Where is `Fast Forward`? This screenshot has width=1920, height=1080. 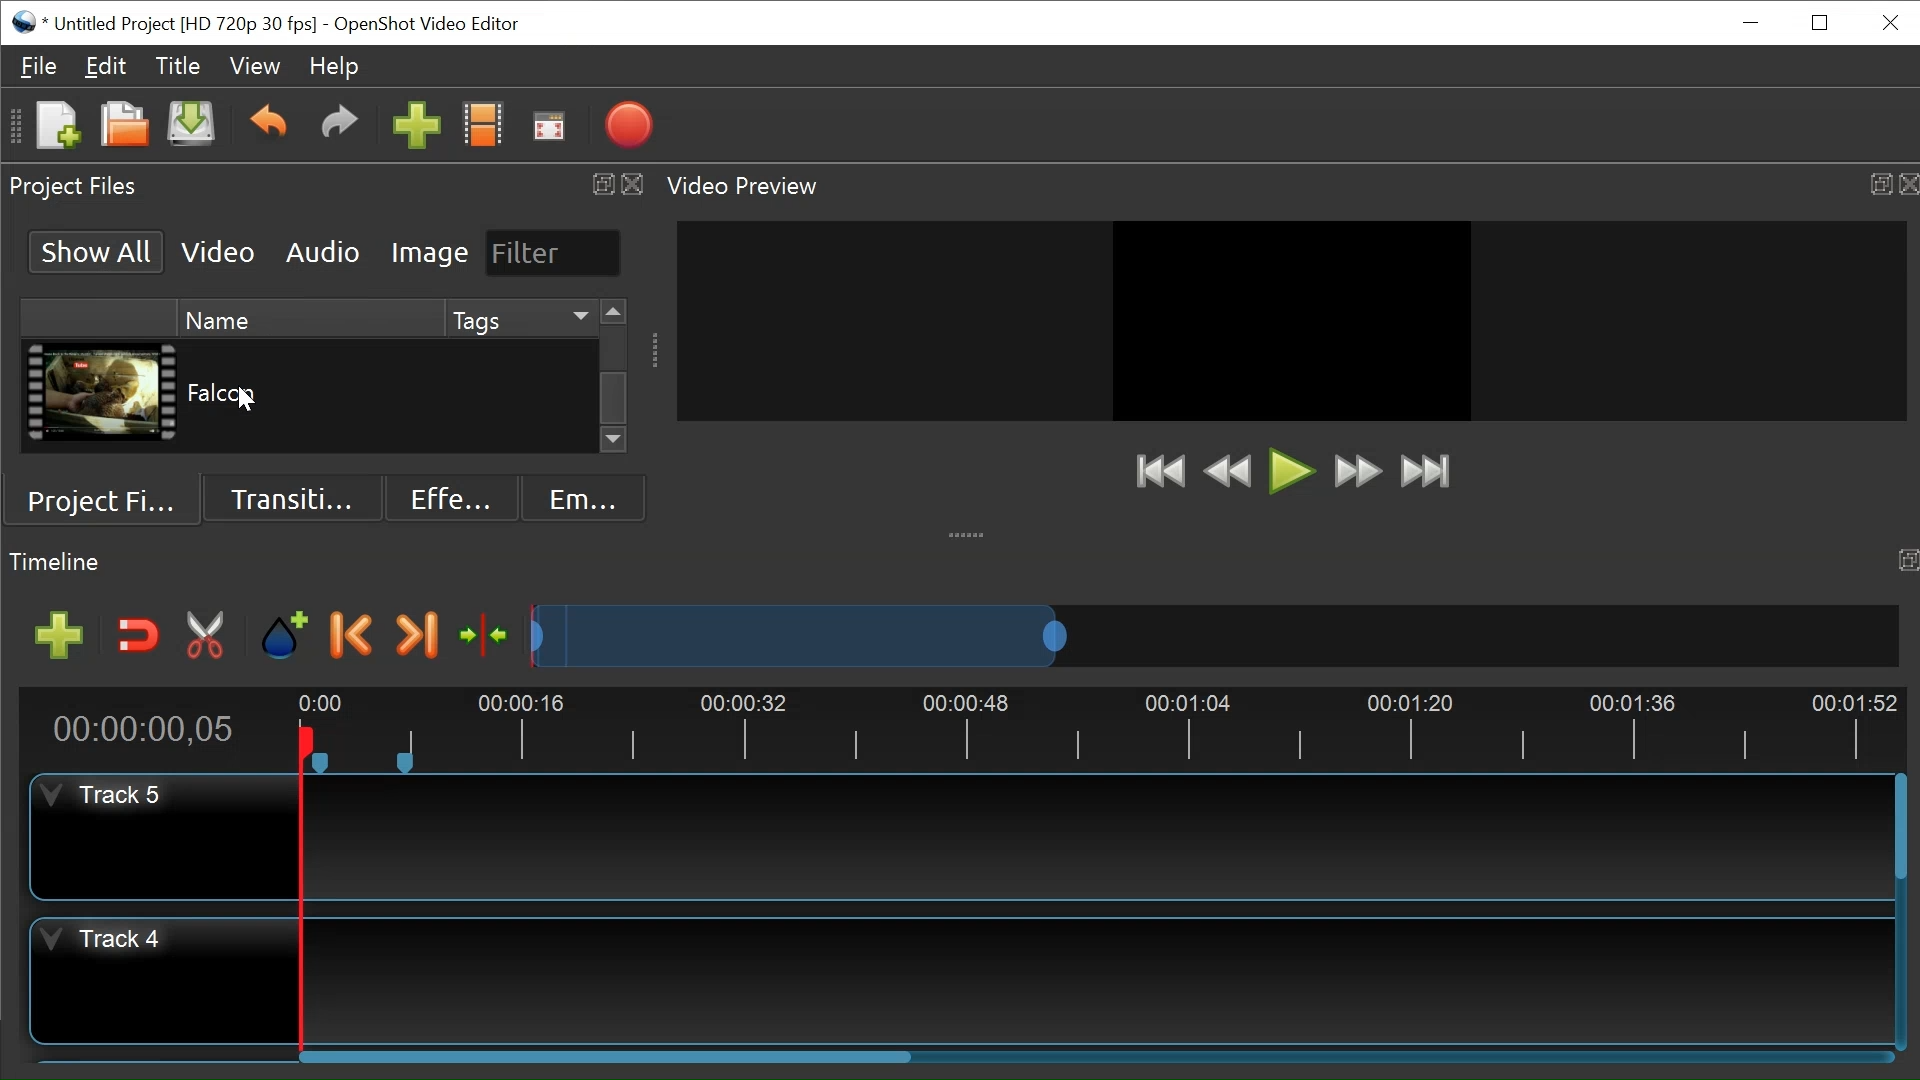
Fast Forward is located at coordinates (1357, 473).